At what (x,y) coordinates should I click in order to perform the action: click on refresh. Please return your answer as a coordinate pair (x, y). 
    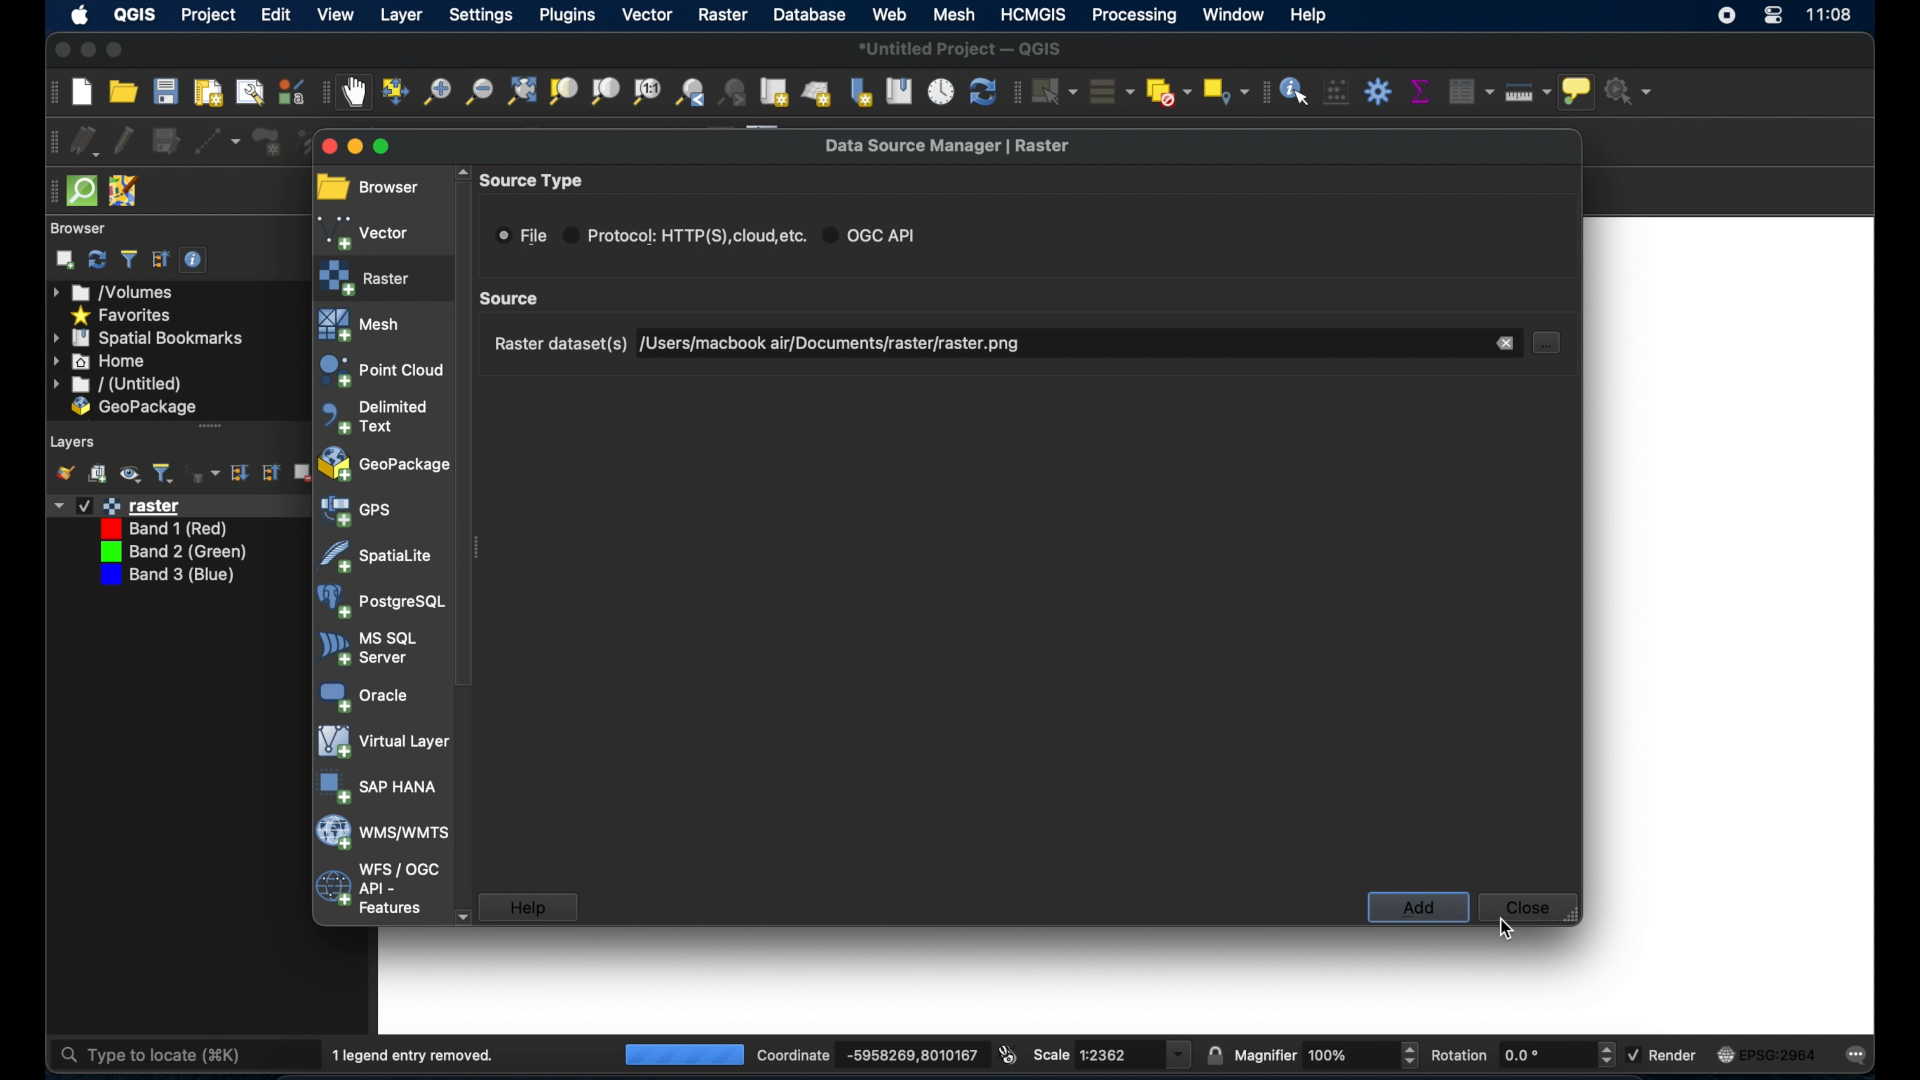
    Looking at the image, I should click on (982, 93).